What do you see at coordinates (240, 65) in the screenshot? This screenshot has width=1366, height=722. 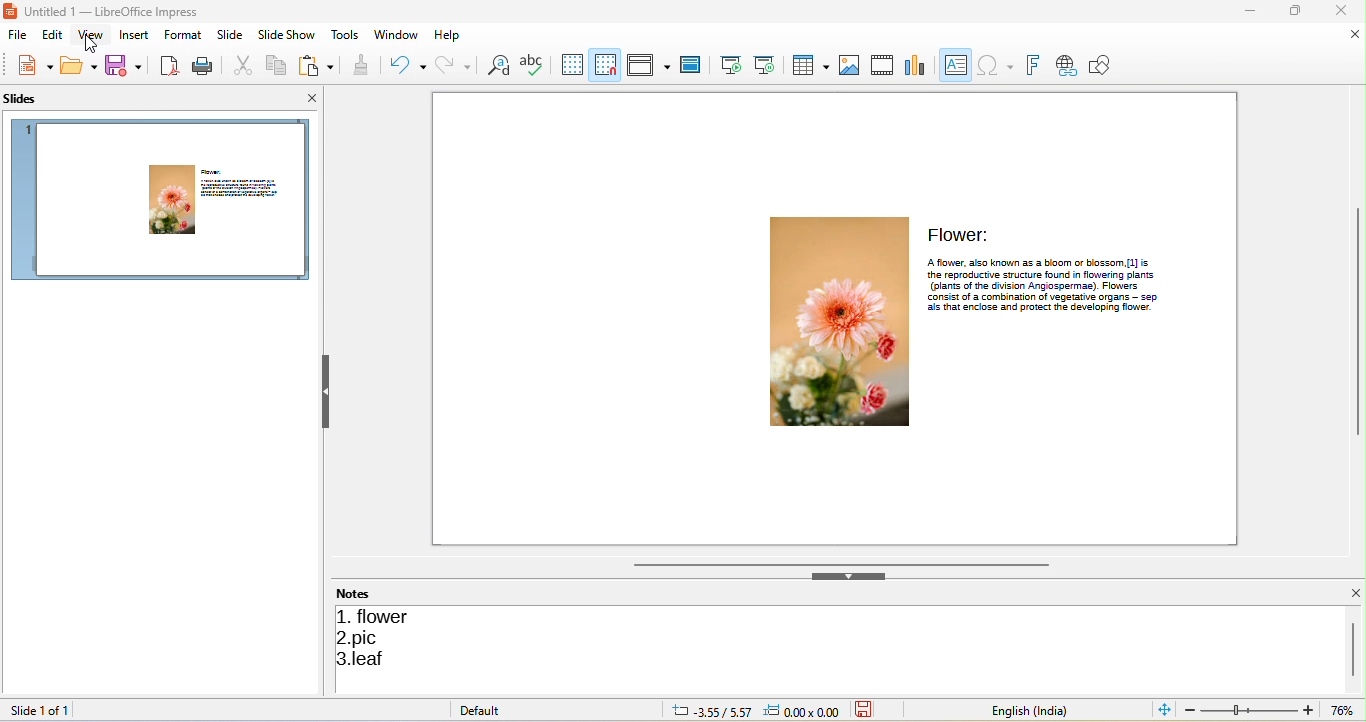 I see `cut` at bounding box center [240, 65].